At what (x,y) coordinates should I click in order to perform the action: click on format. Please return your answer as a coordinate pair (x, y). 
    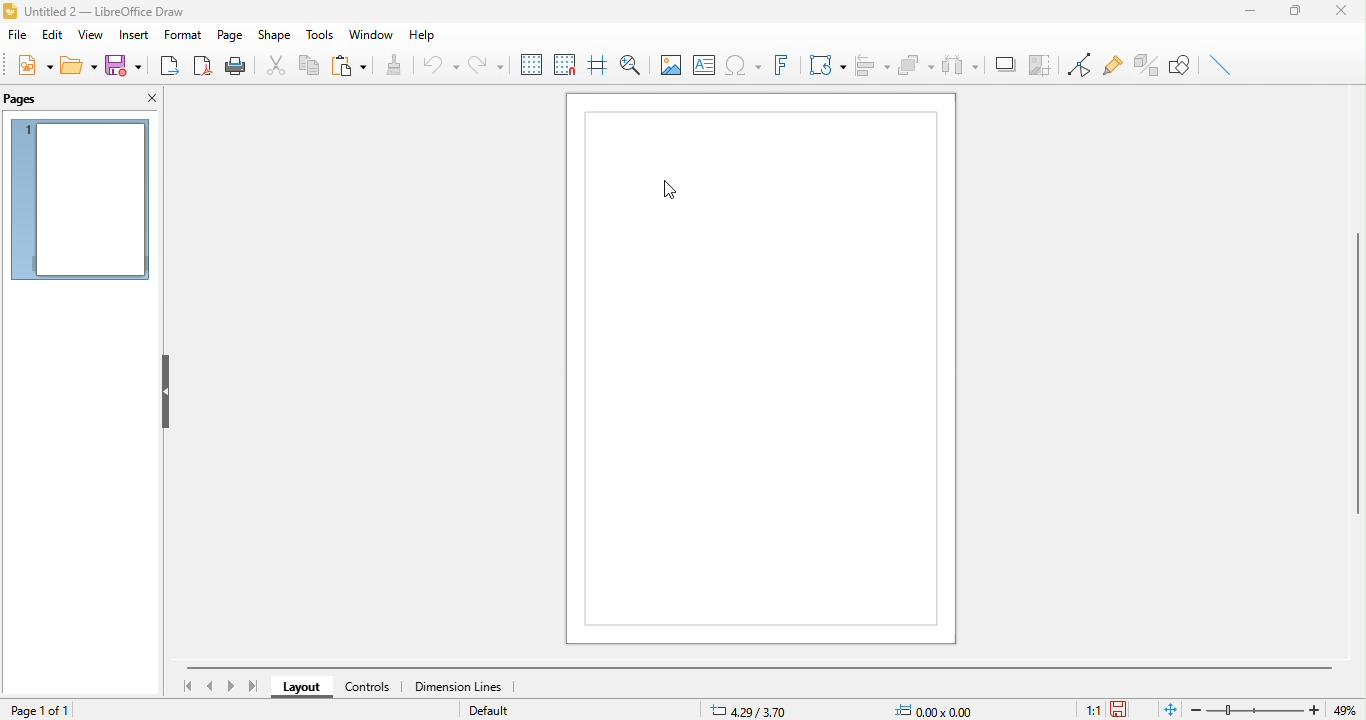
    Looking at the image, I should click on (185, 37).